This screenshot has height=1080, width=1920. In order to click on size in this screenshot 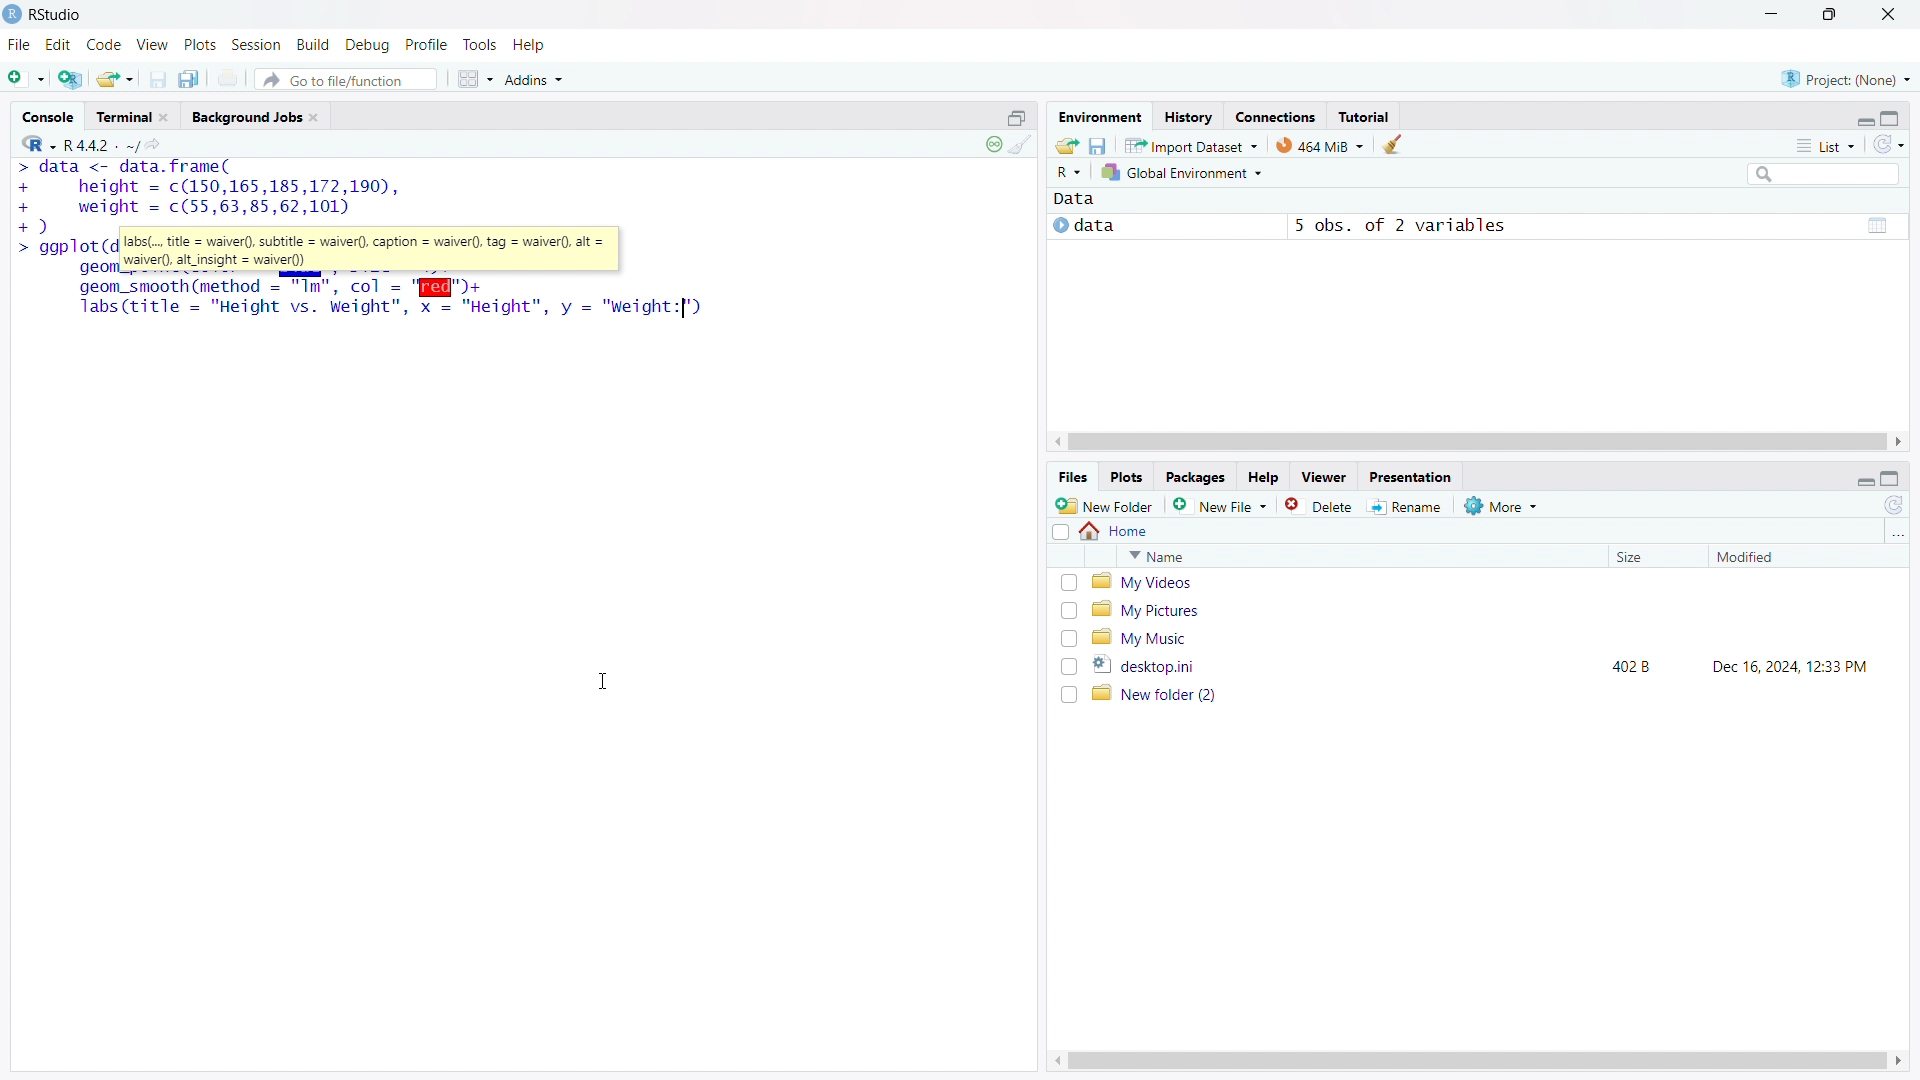, I will do `click(1652, 557)`.